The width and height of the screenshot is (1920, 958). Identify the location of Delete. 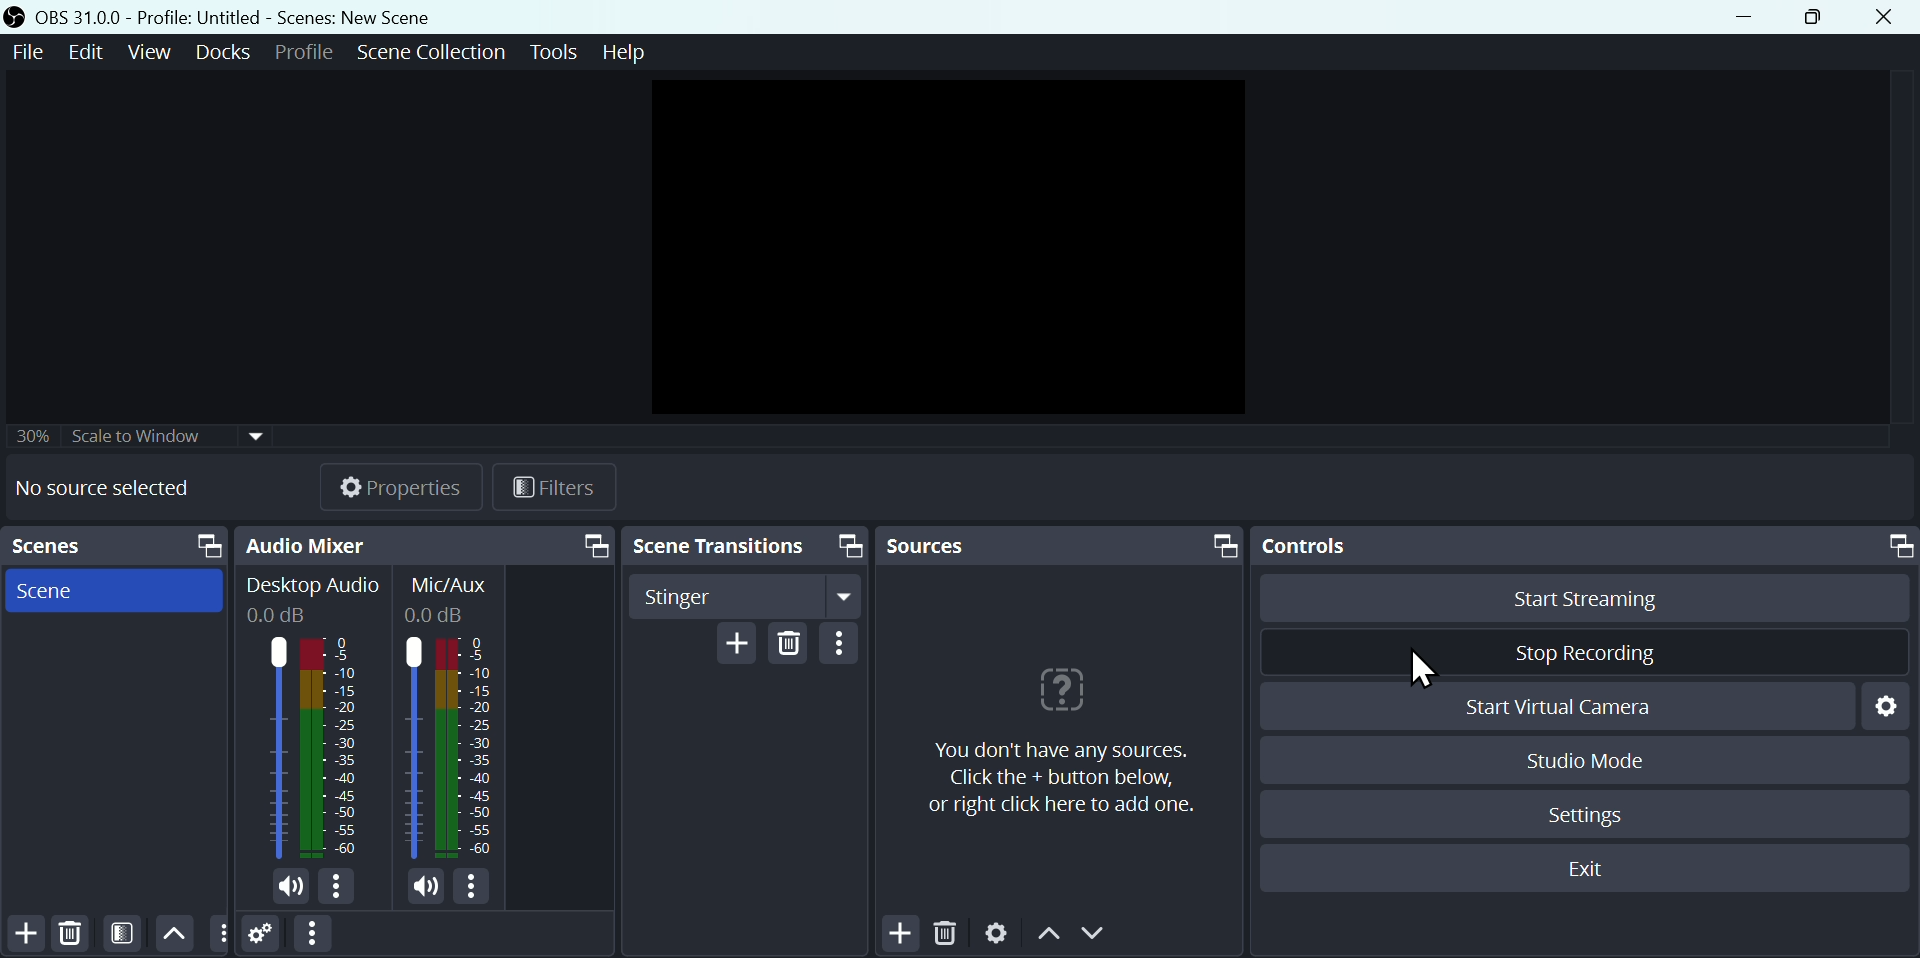
(943, 934).